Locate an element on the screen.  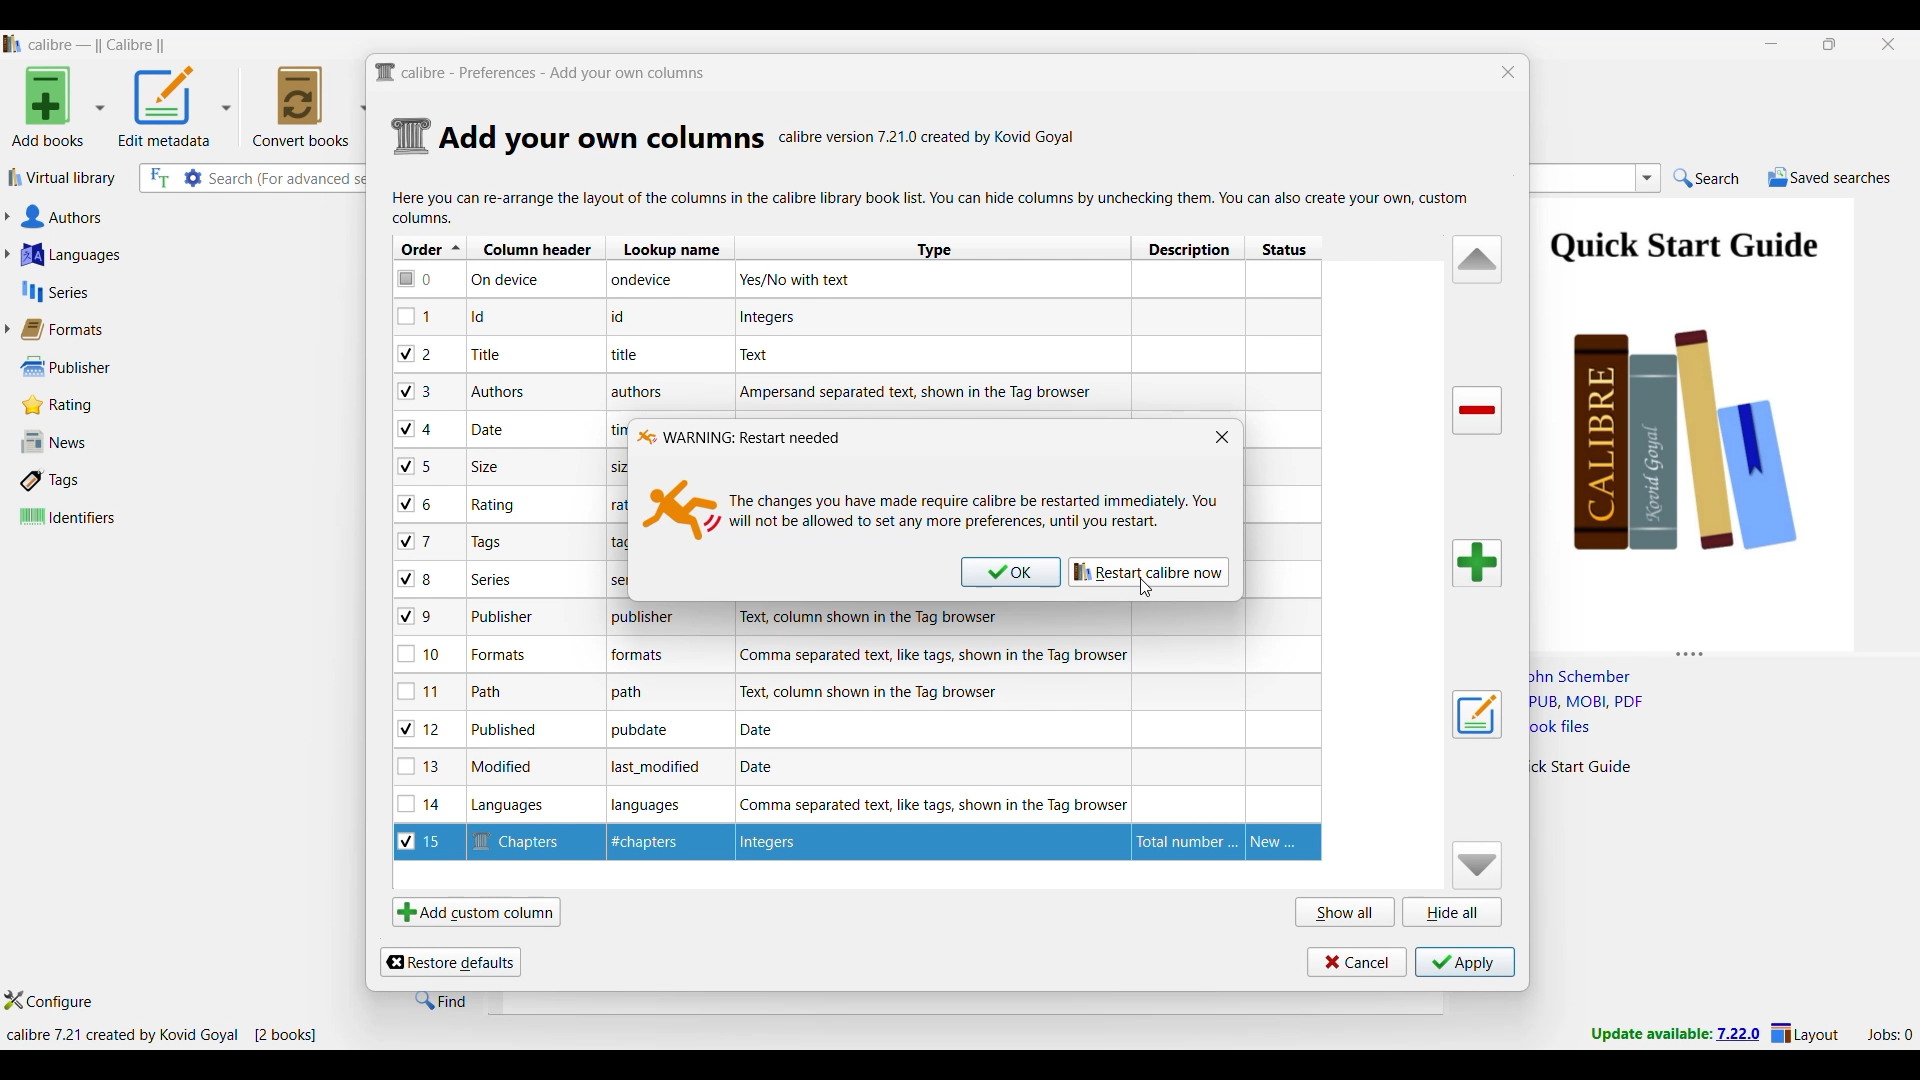
Advanced search is located at coordinates (193, 178).